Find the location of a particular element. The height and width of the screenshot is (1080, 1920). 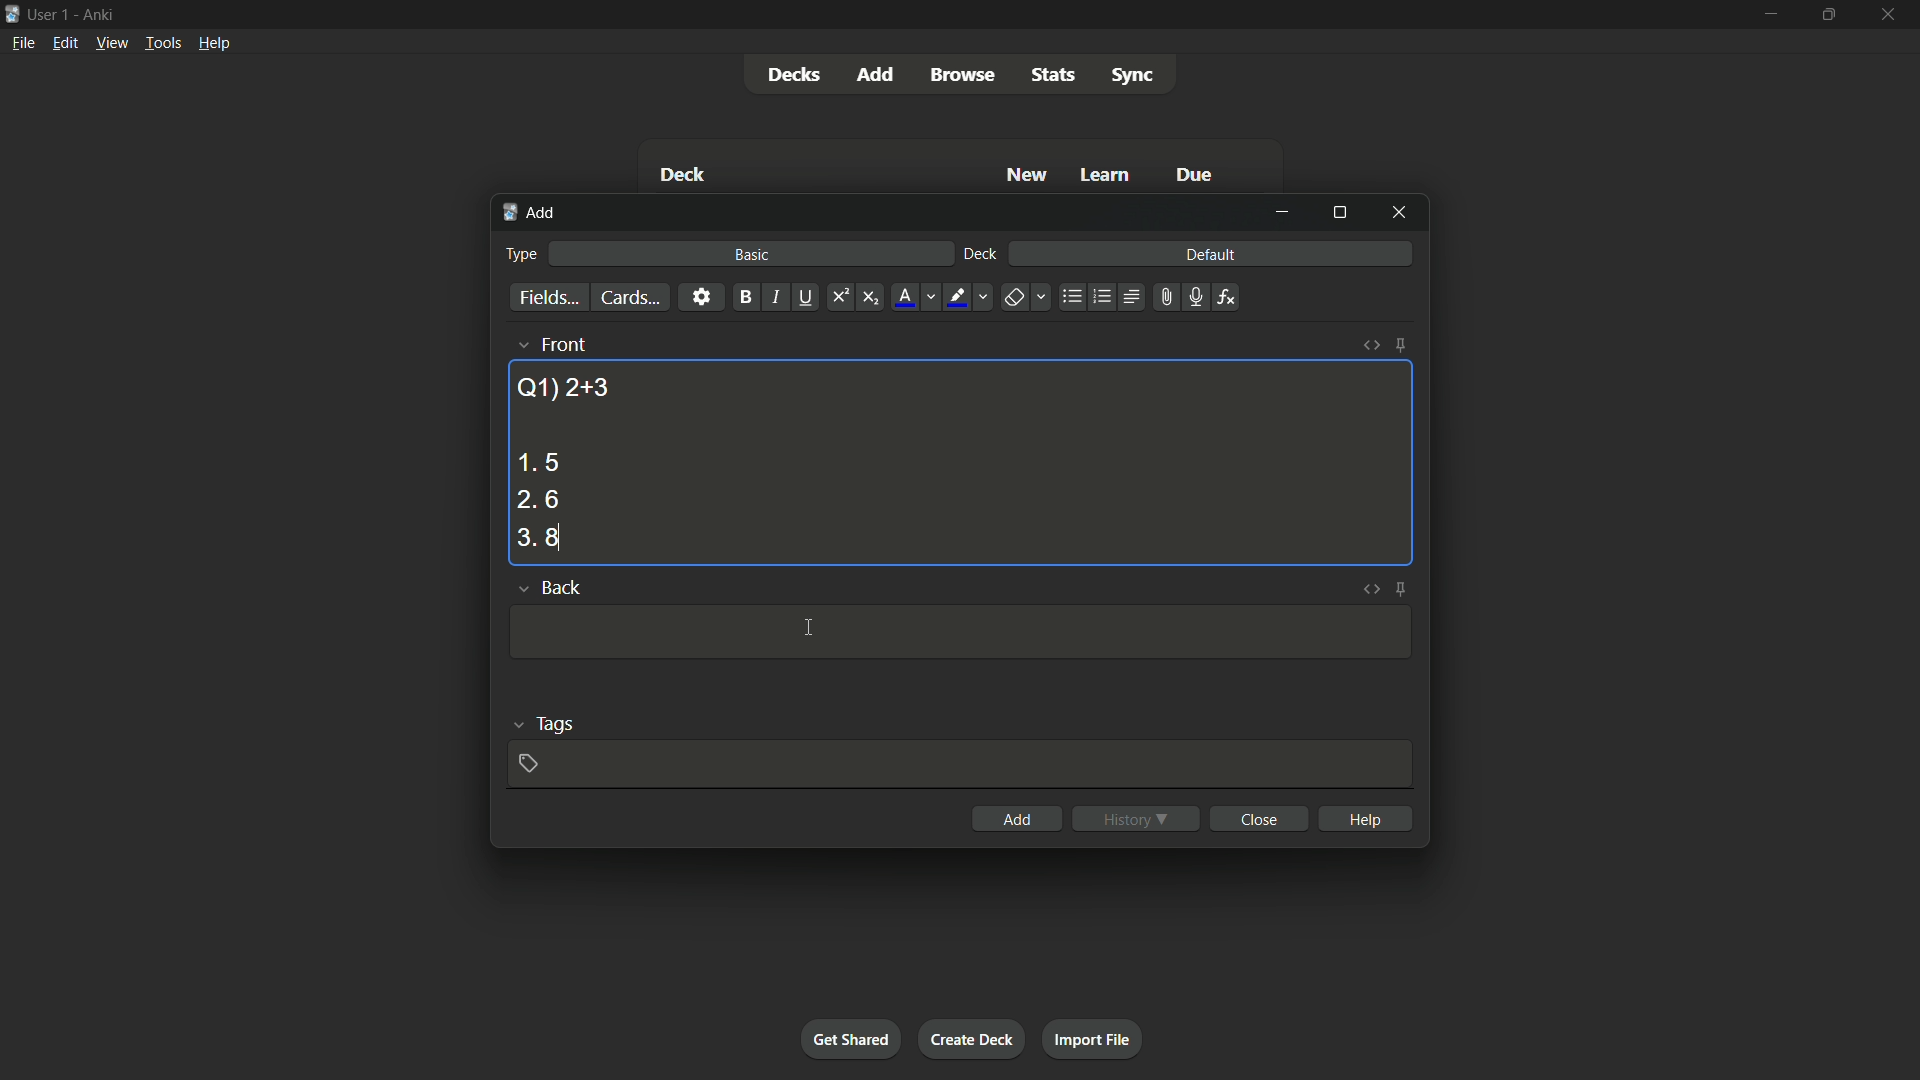

deck is located at coordinates (682, 177).